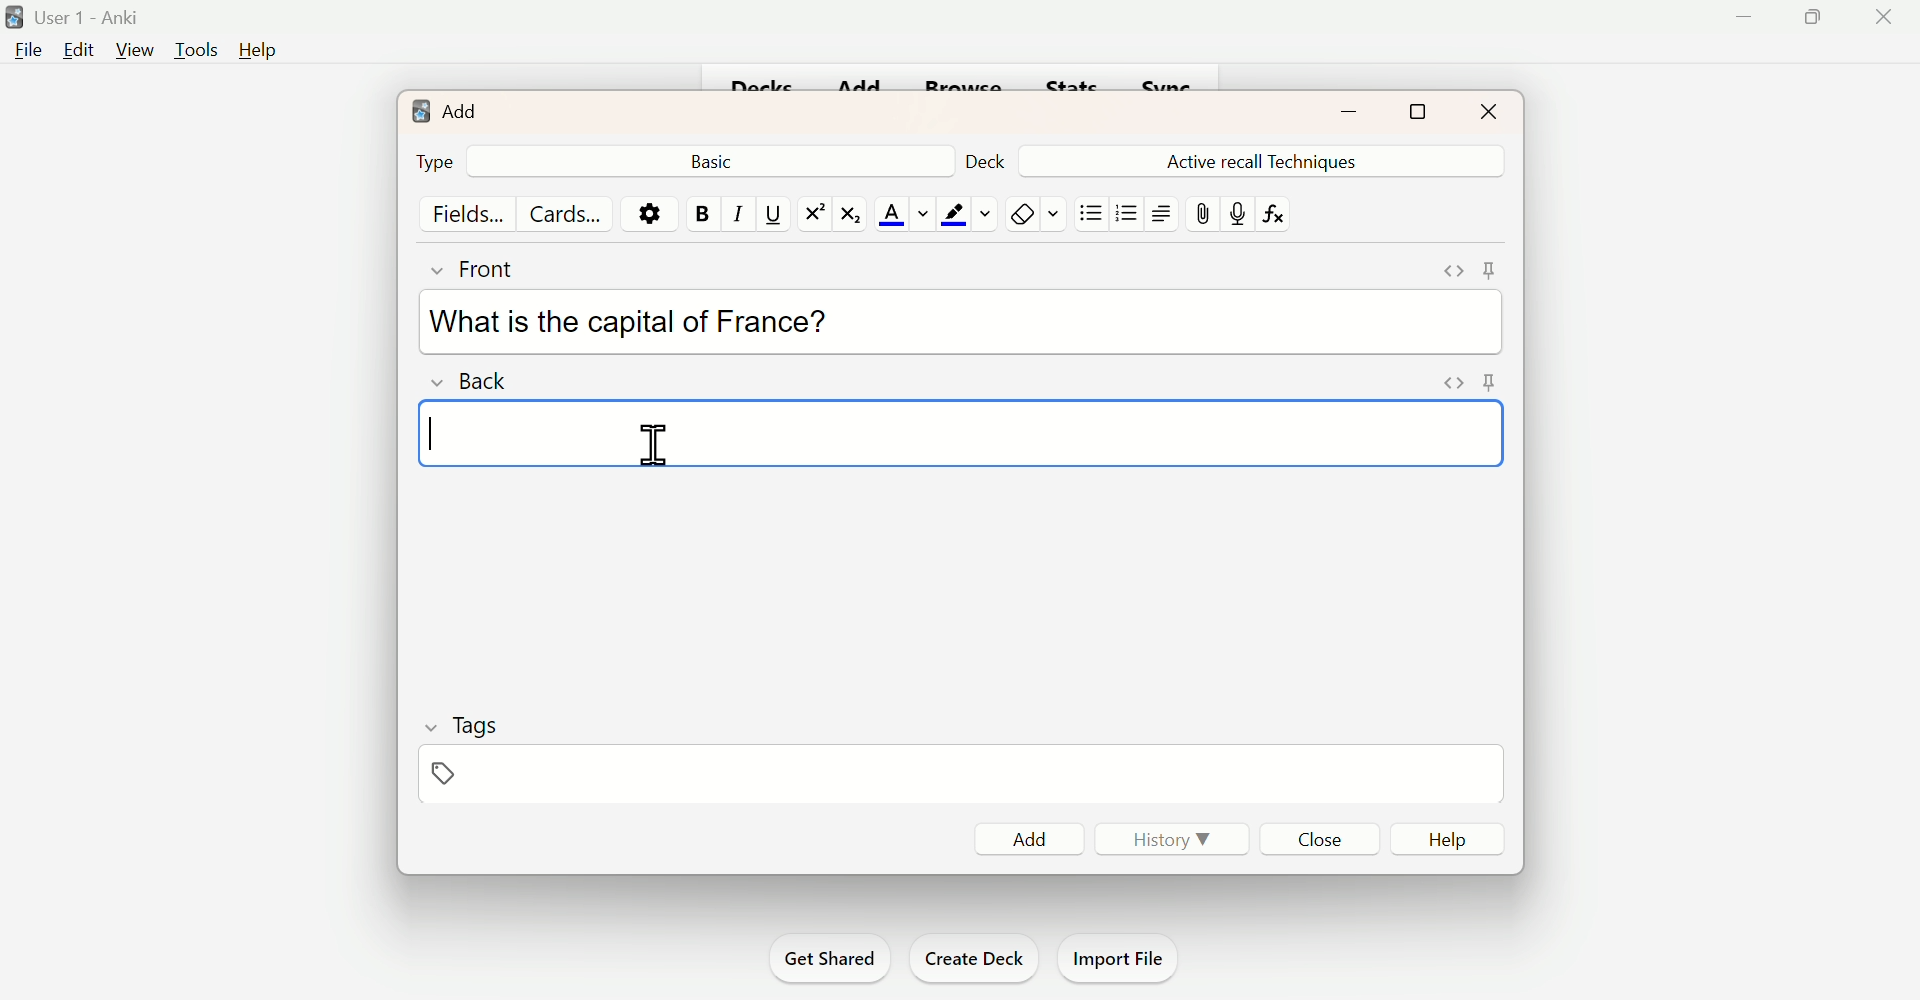 This screenshot has height=1000, width=1920. I want to click on Subscript, so click(849, 215).